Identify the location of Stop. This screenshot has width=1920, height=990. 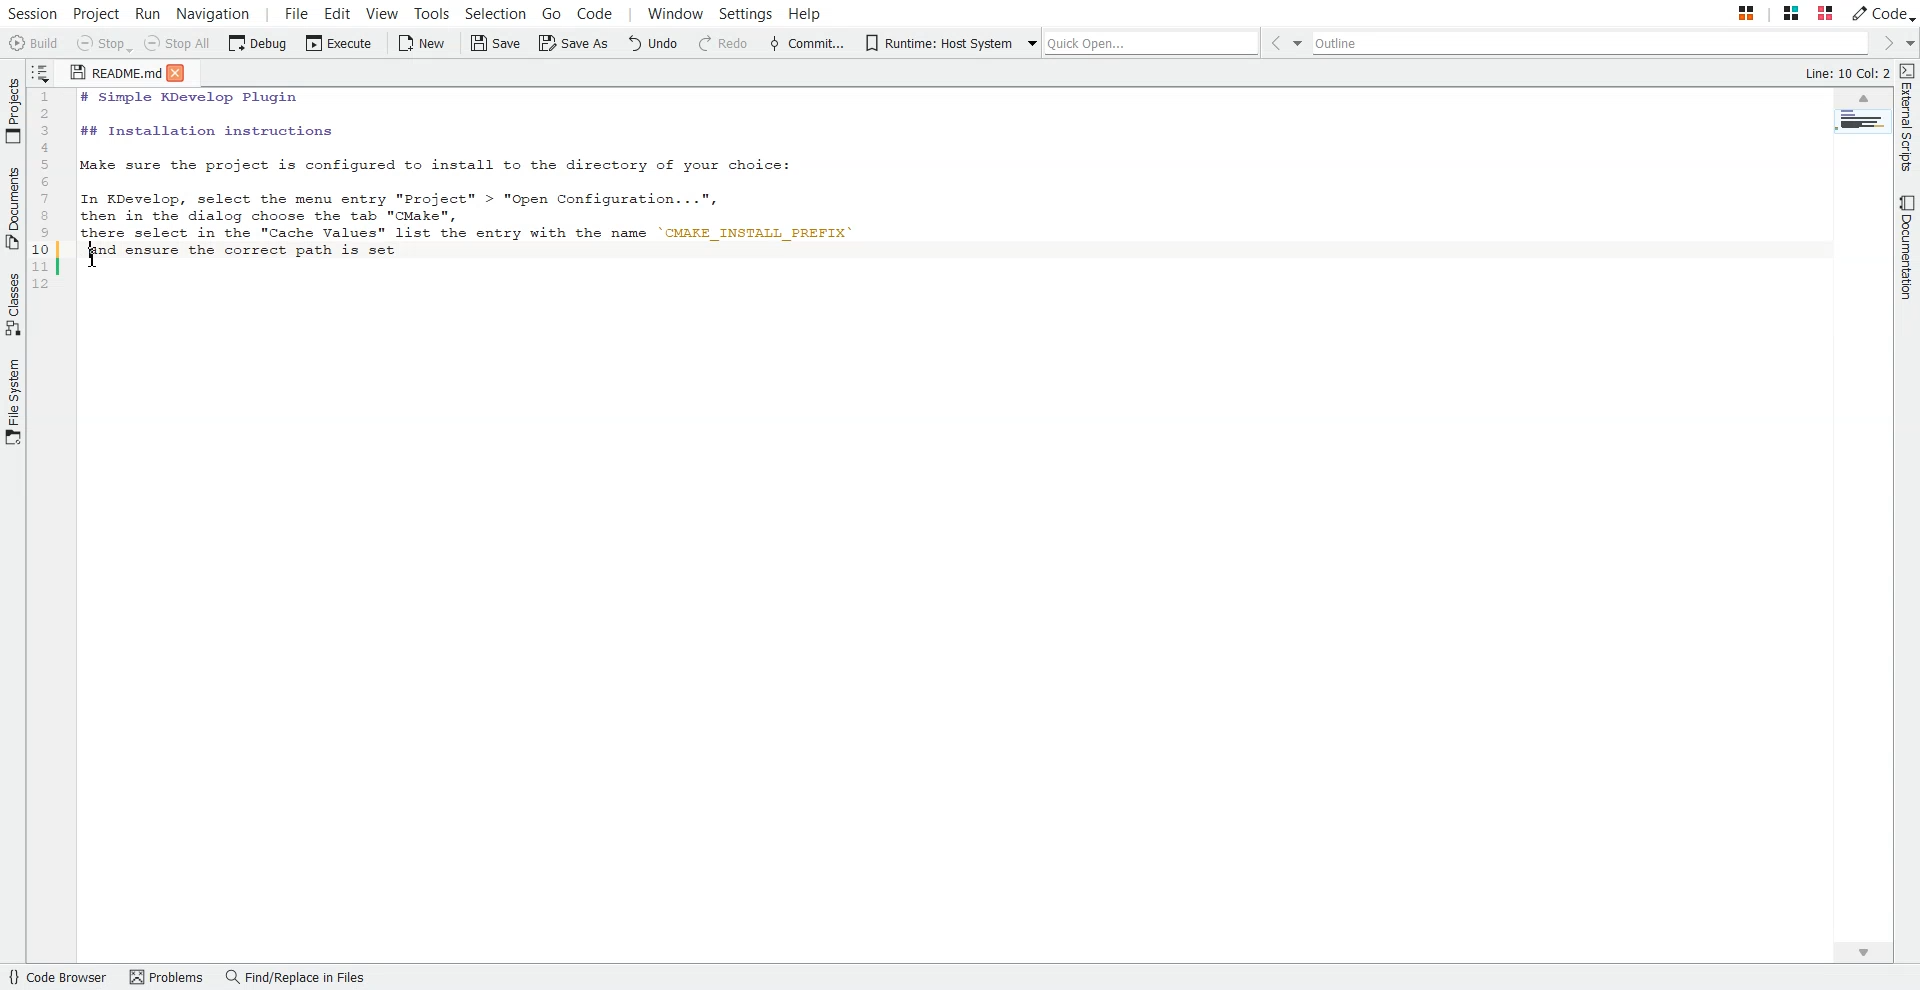
(104, 44).